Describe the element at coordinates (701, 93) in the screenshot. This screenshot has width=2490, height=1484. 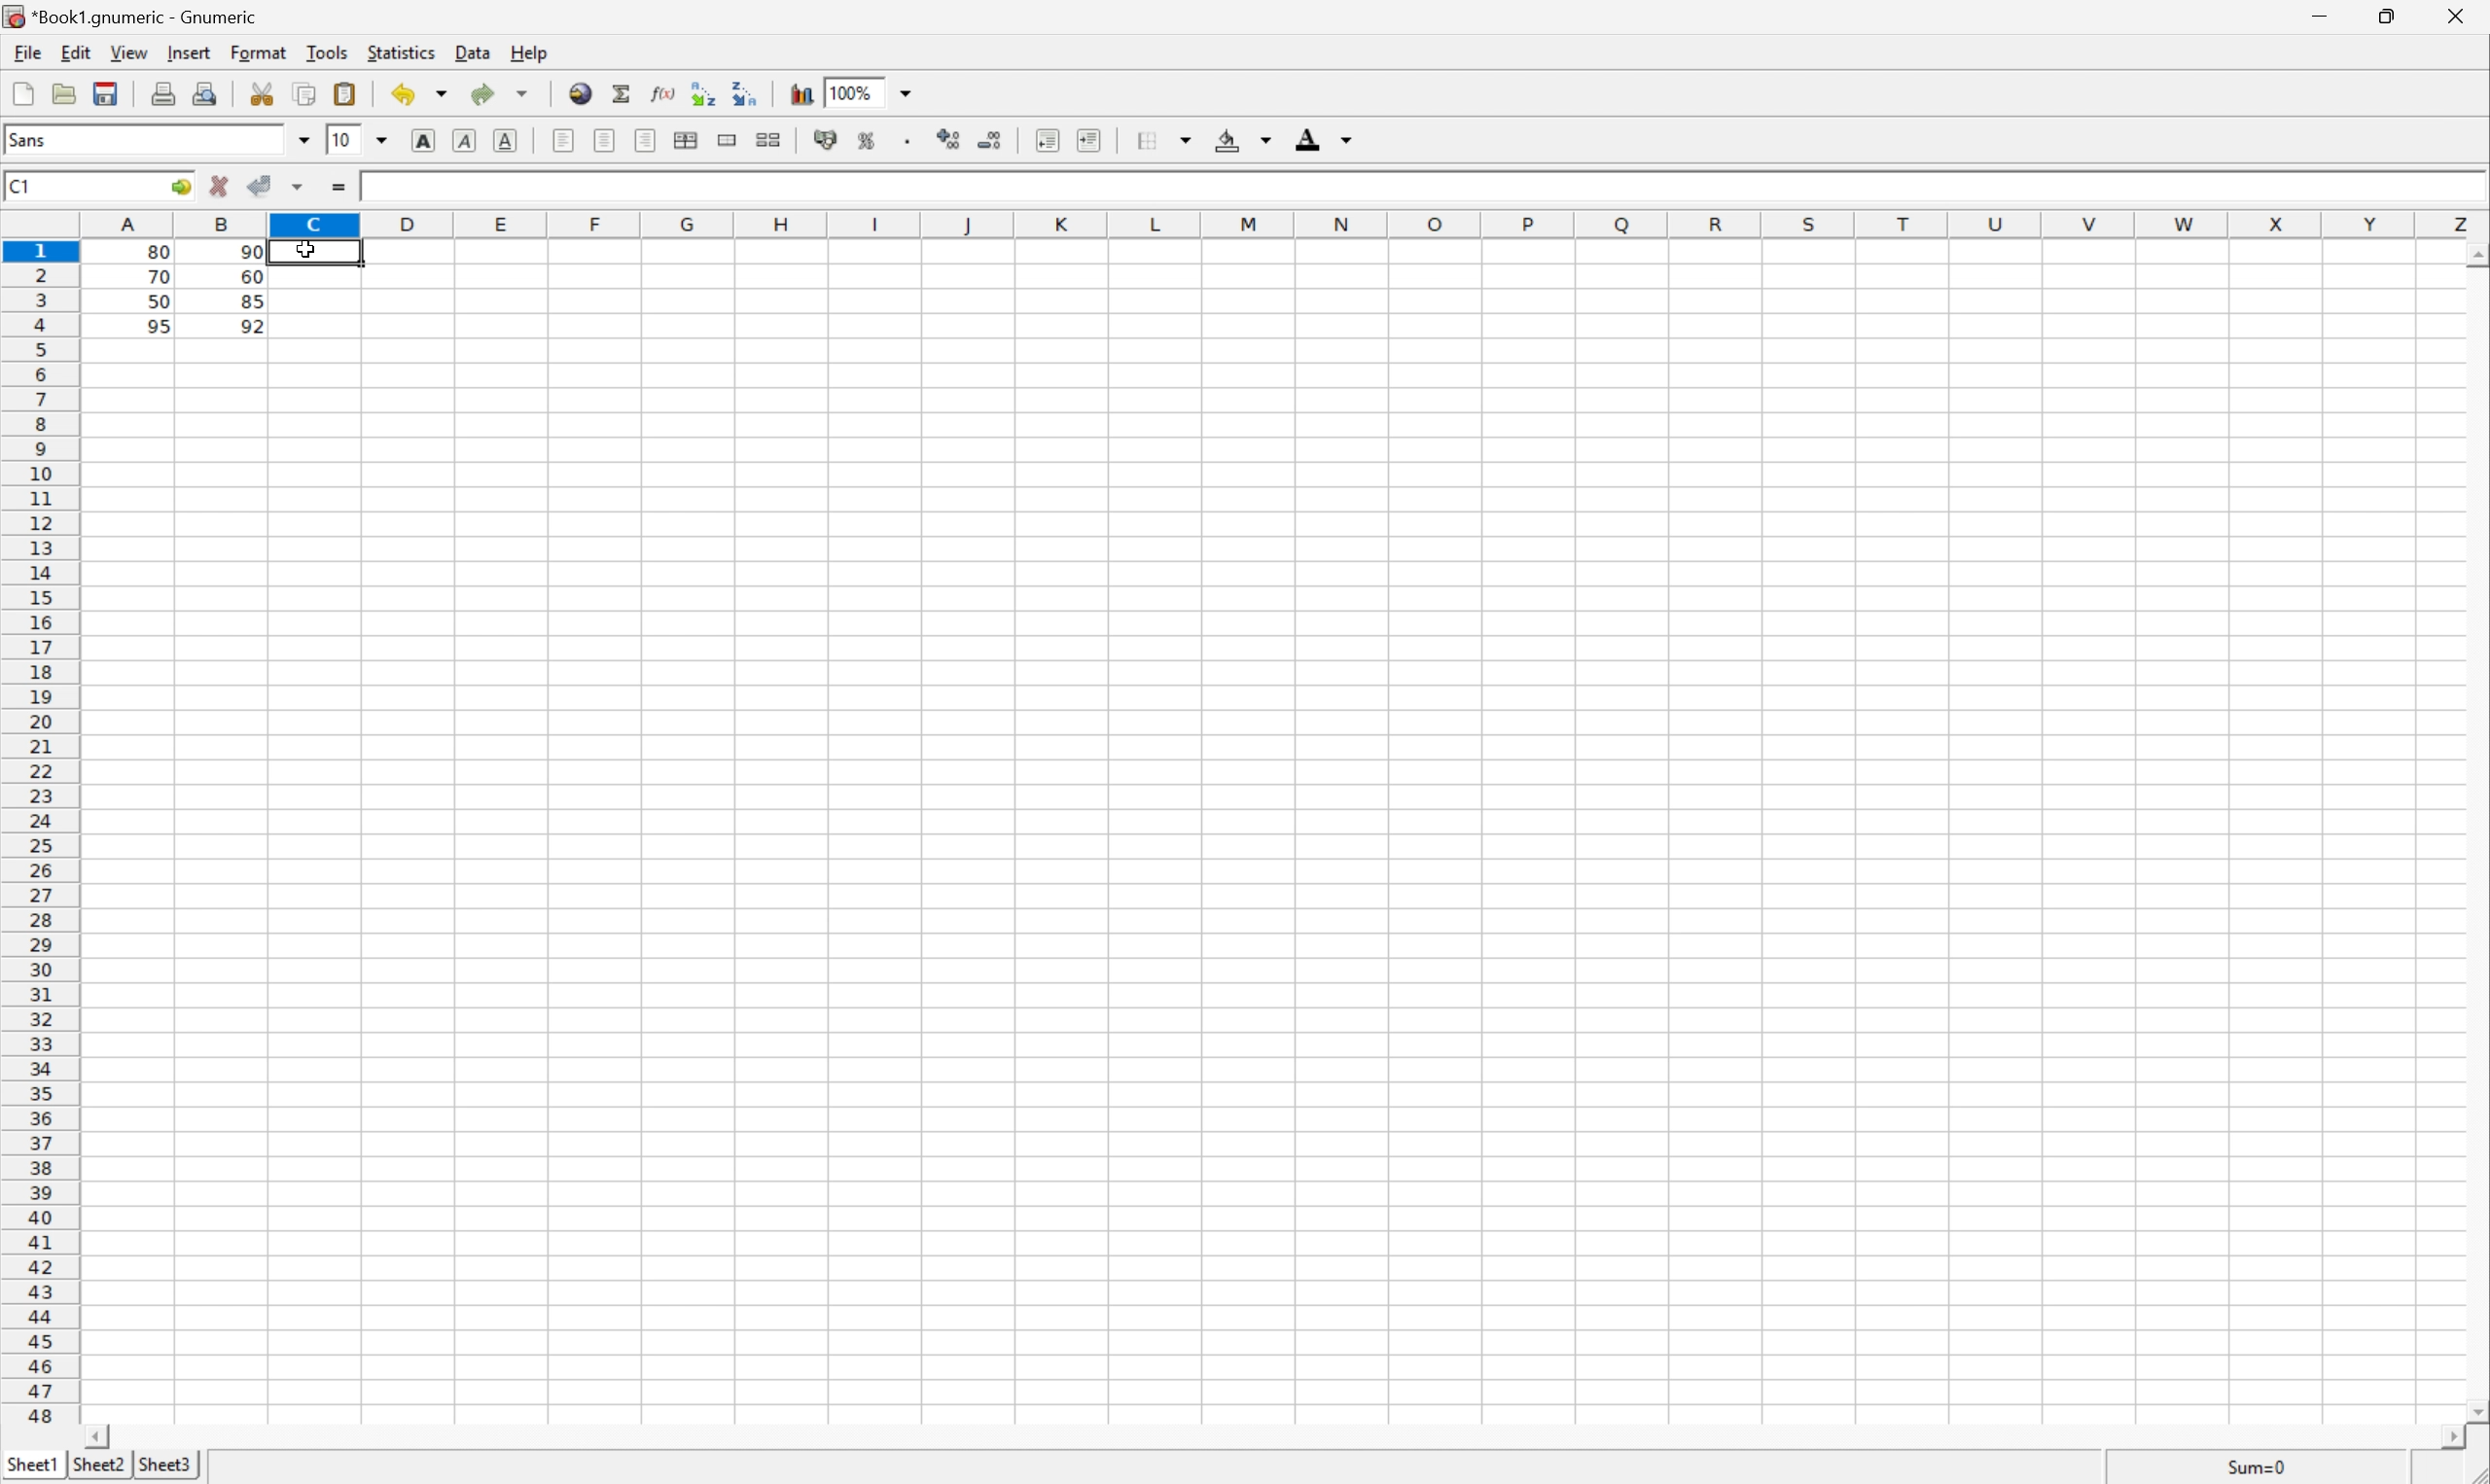
I see `Sort the selected region in ascending order based on the first column selected` at that location.